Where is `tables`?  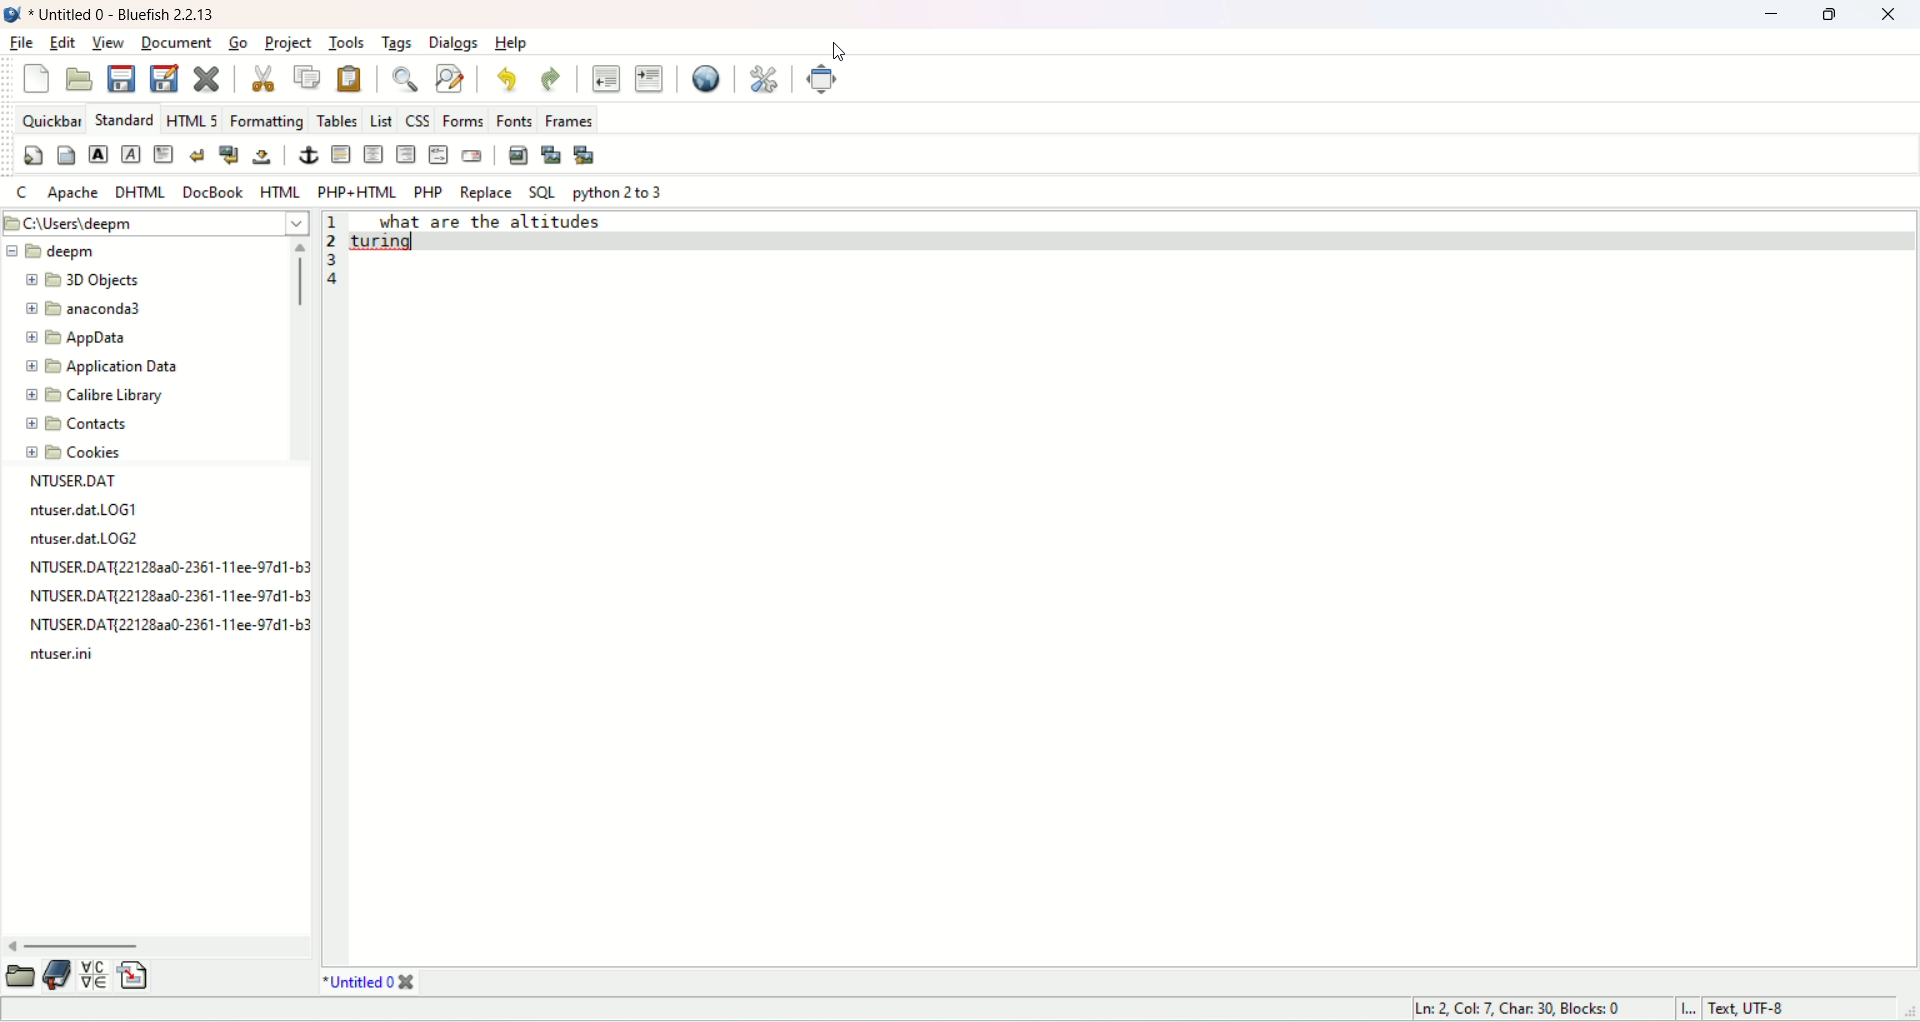 tables is located at coordinates (335, 120).